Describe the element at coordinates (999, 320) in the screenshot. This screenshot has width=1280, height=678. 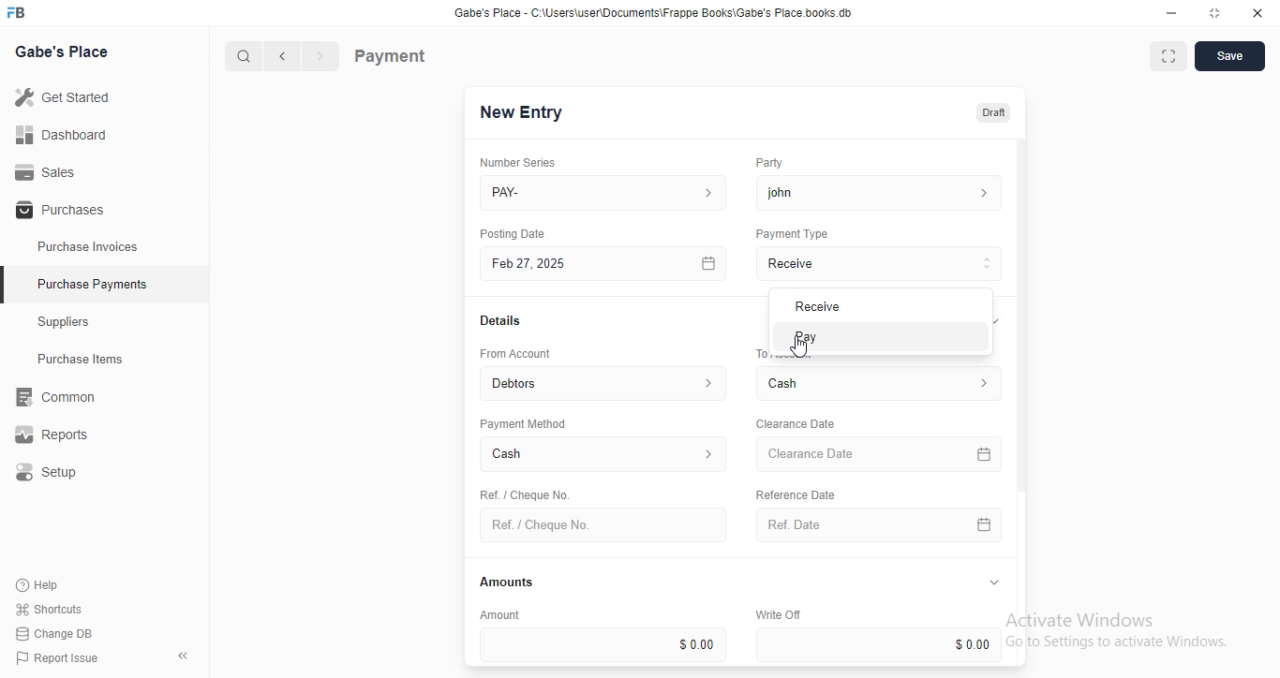
I see `expand/collapse` at that location.